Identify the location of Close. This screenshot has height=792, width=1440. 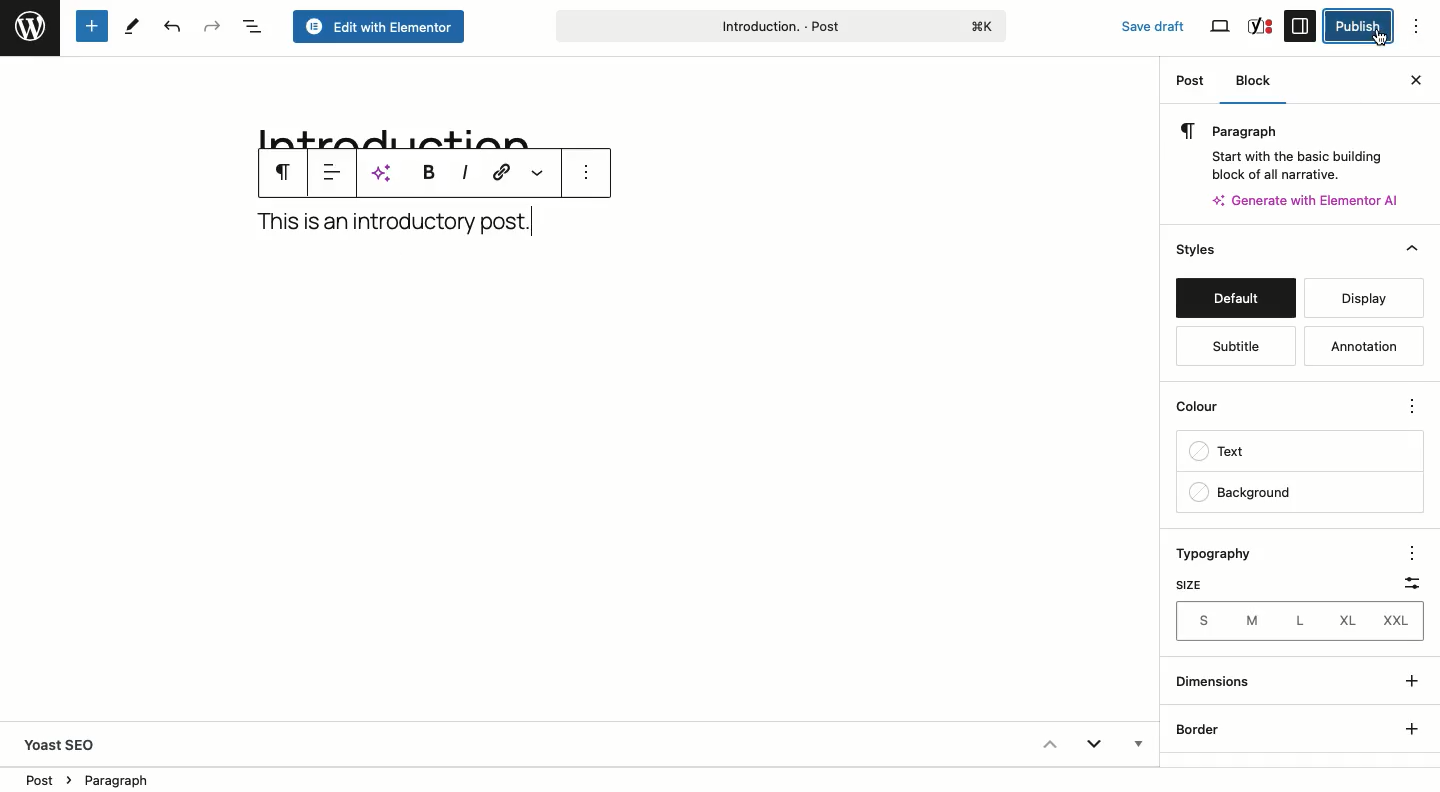
(1415, 78).